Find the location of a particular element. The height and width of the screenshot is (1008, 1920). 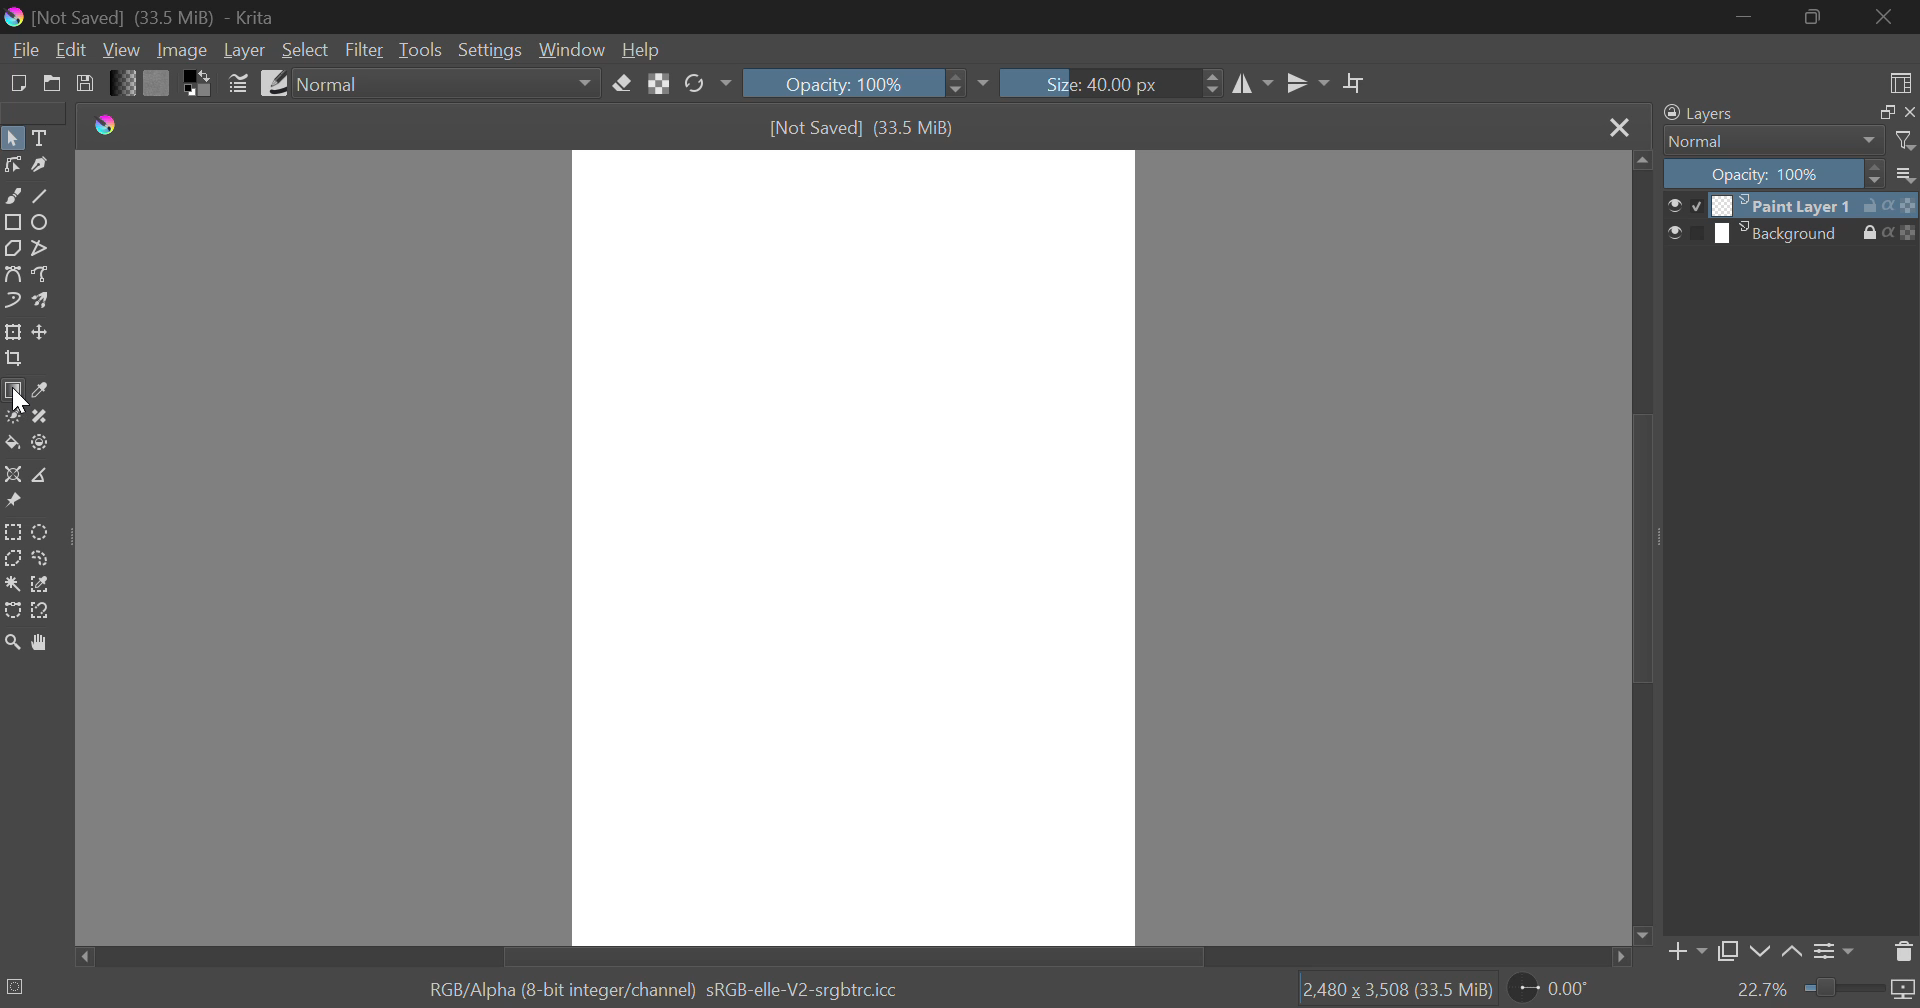

RGB/Alpha (8-bit integer/channel) sRGB-elle-V2-srgbtrc.icc is located at coordinates (671, 987).